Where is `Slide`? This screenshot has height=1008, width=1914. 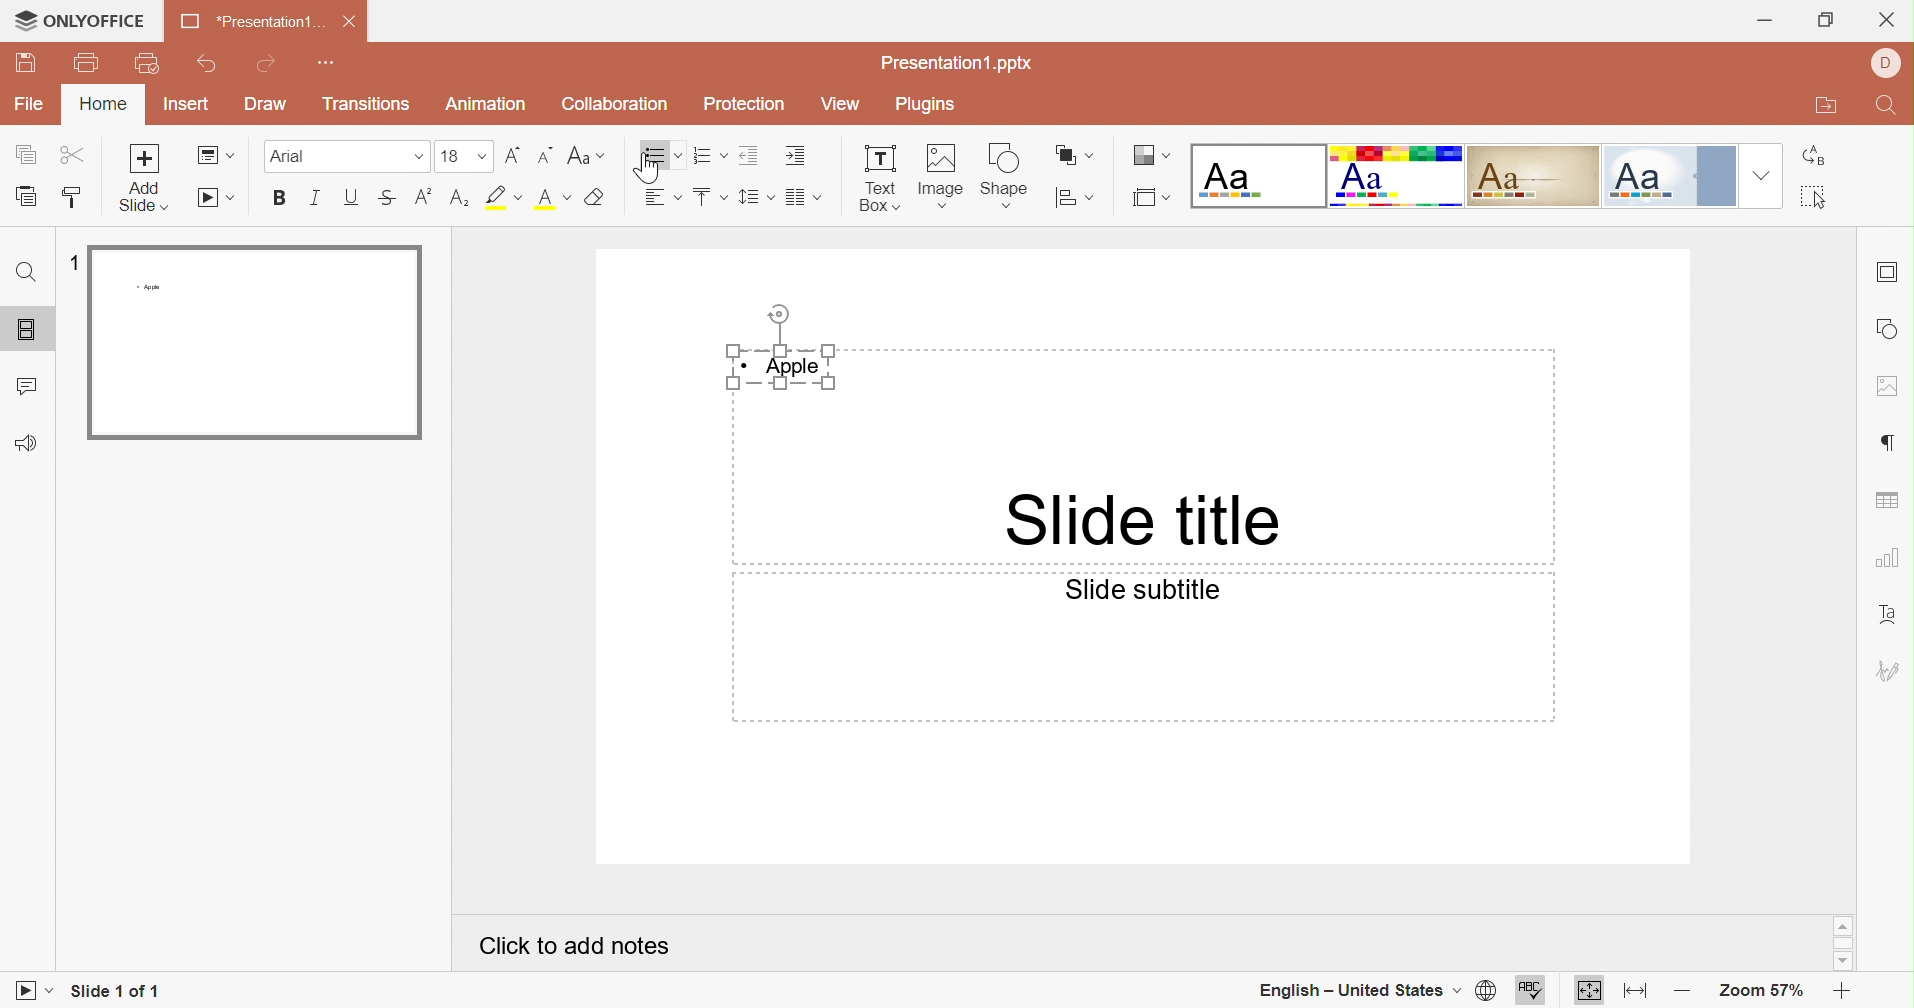 Slide is located at coordinates (254, 341).